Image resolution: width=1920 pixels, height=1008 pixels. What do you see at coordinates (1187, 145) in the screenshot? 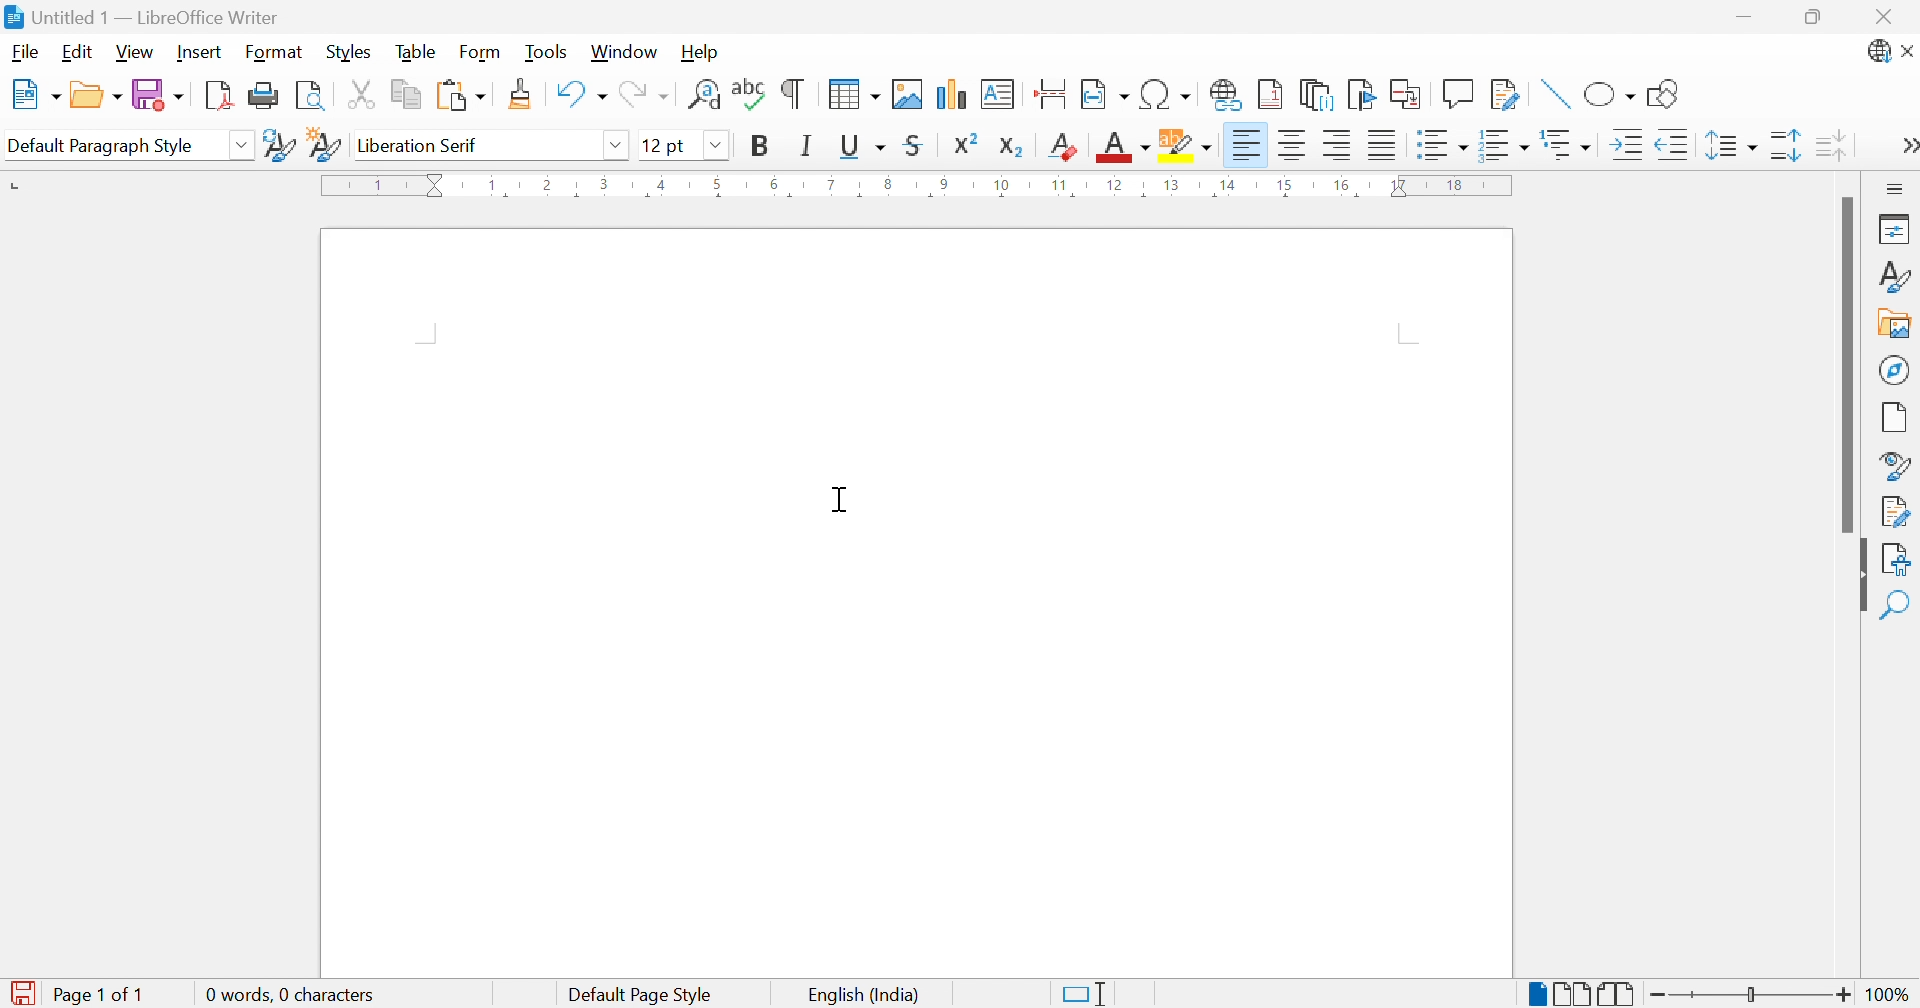
I see `Character highlighting color` at bounding box center [1187, 145].